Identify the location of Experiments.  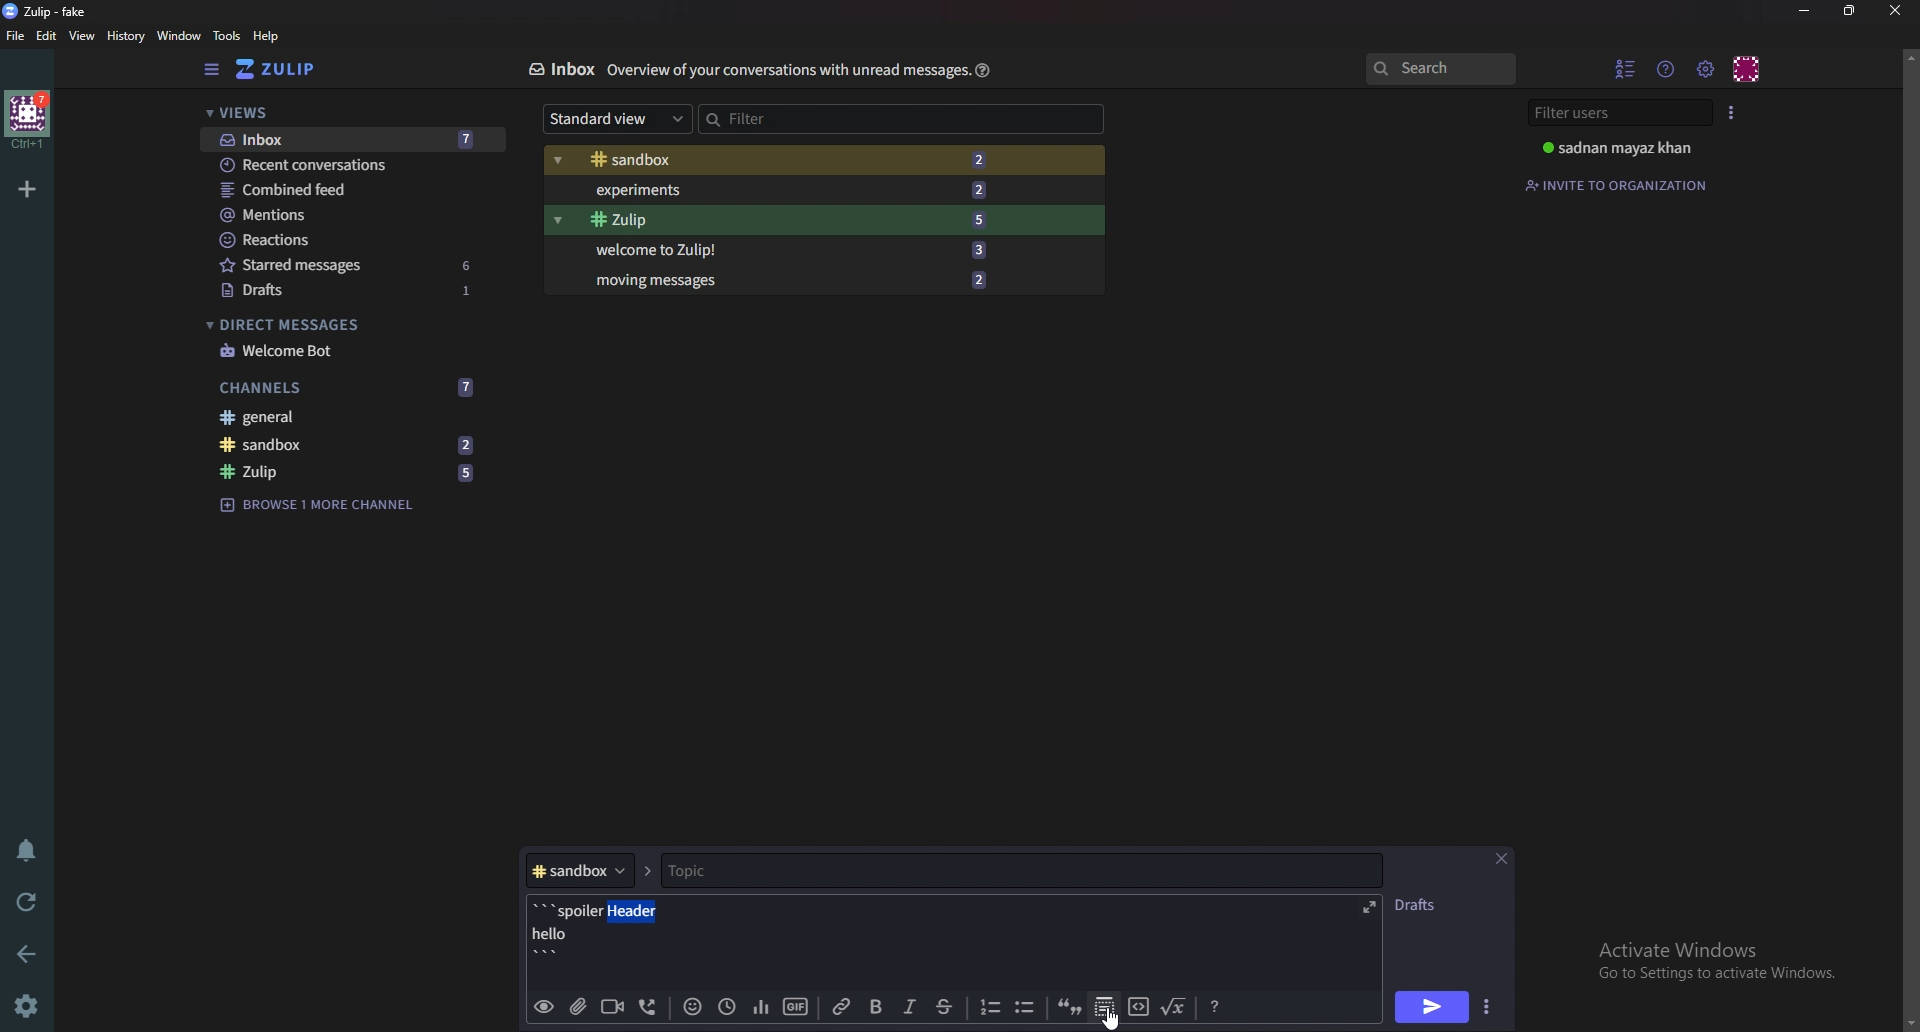
(775, 190).